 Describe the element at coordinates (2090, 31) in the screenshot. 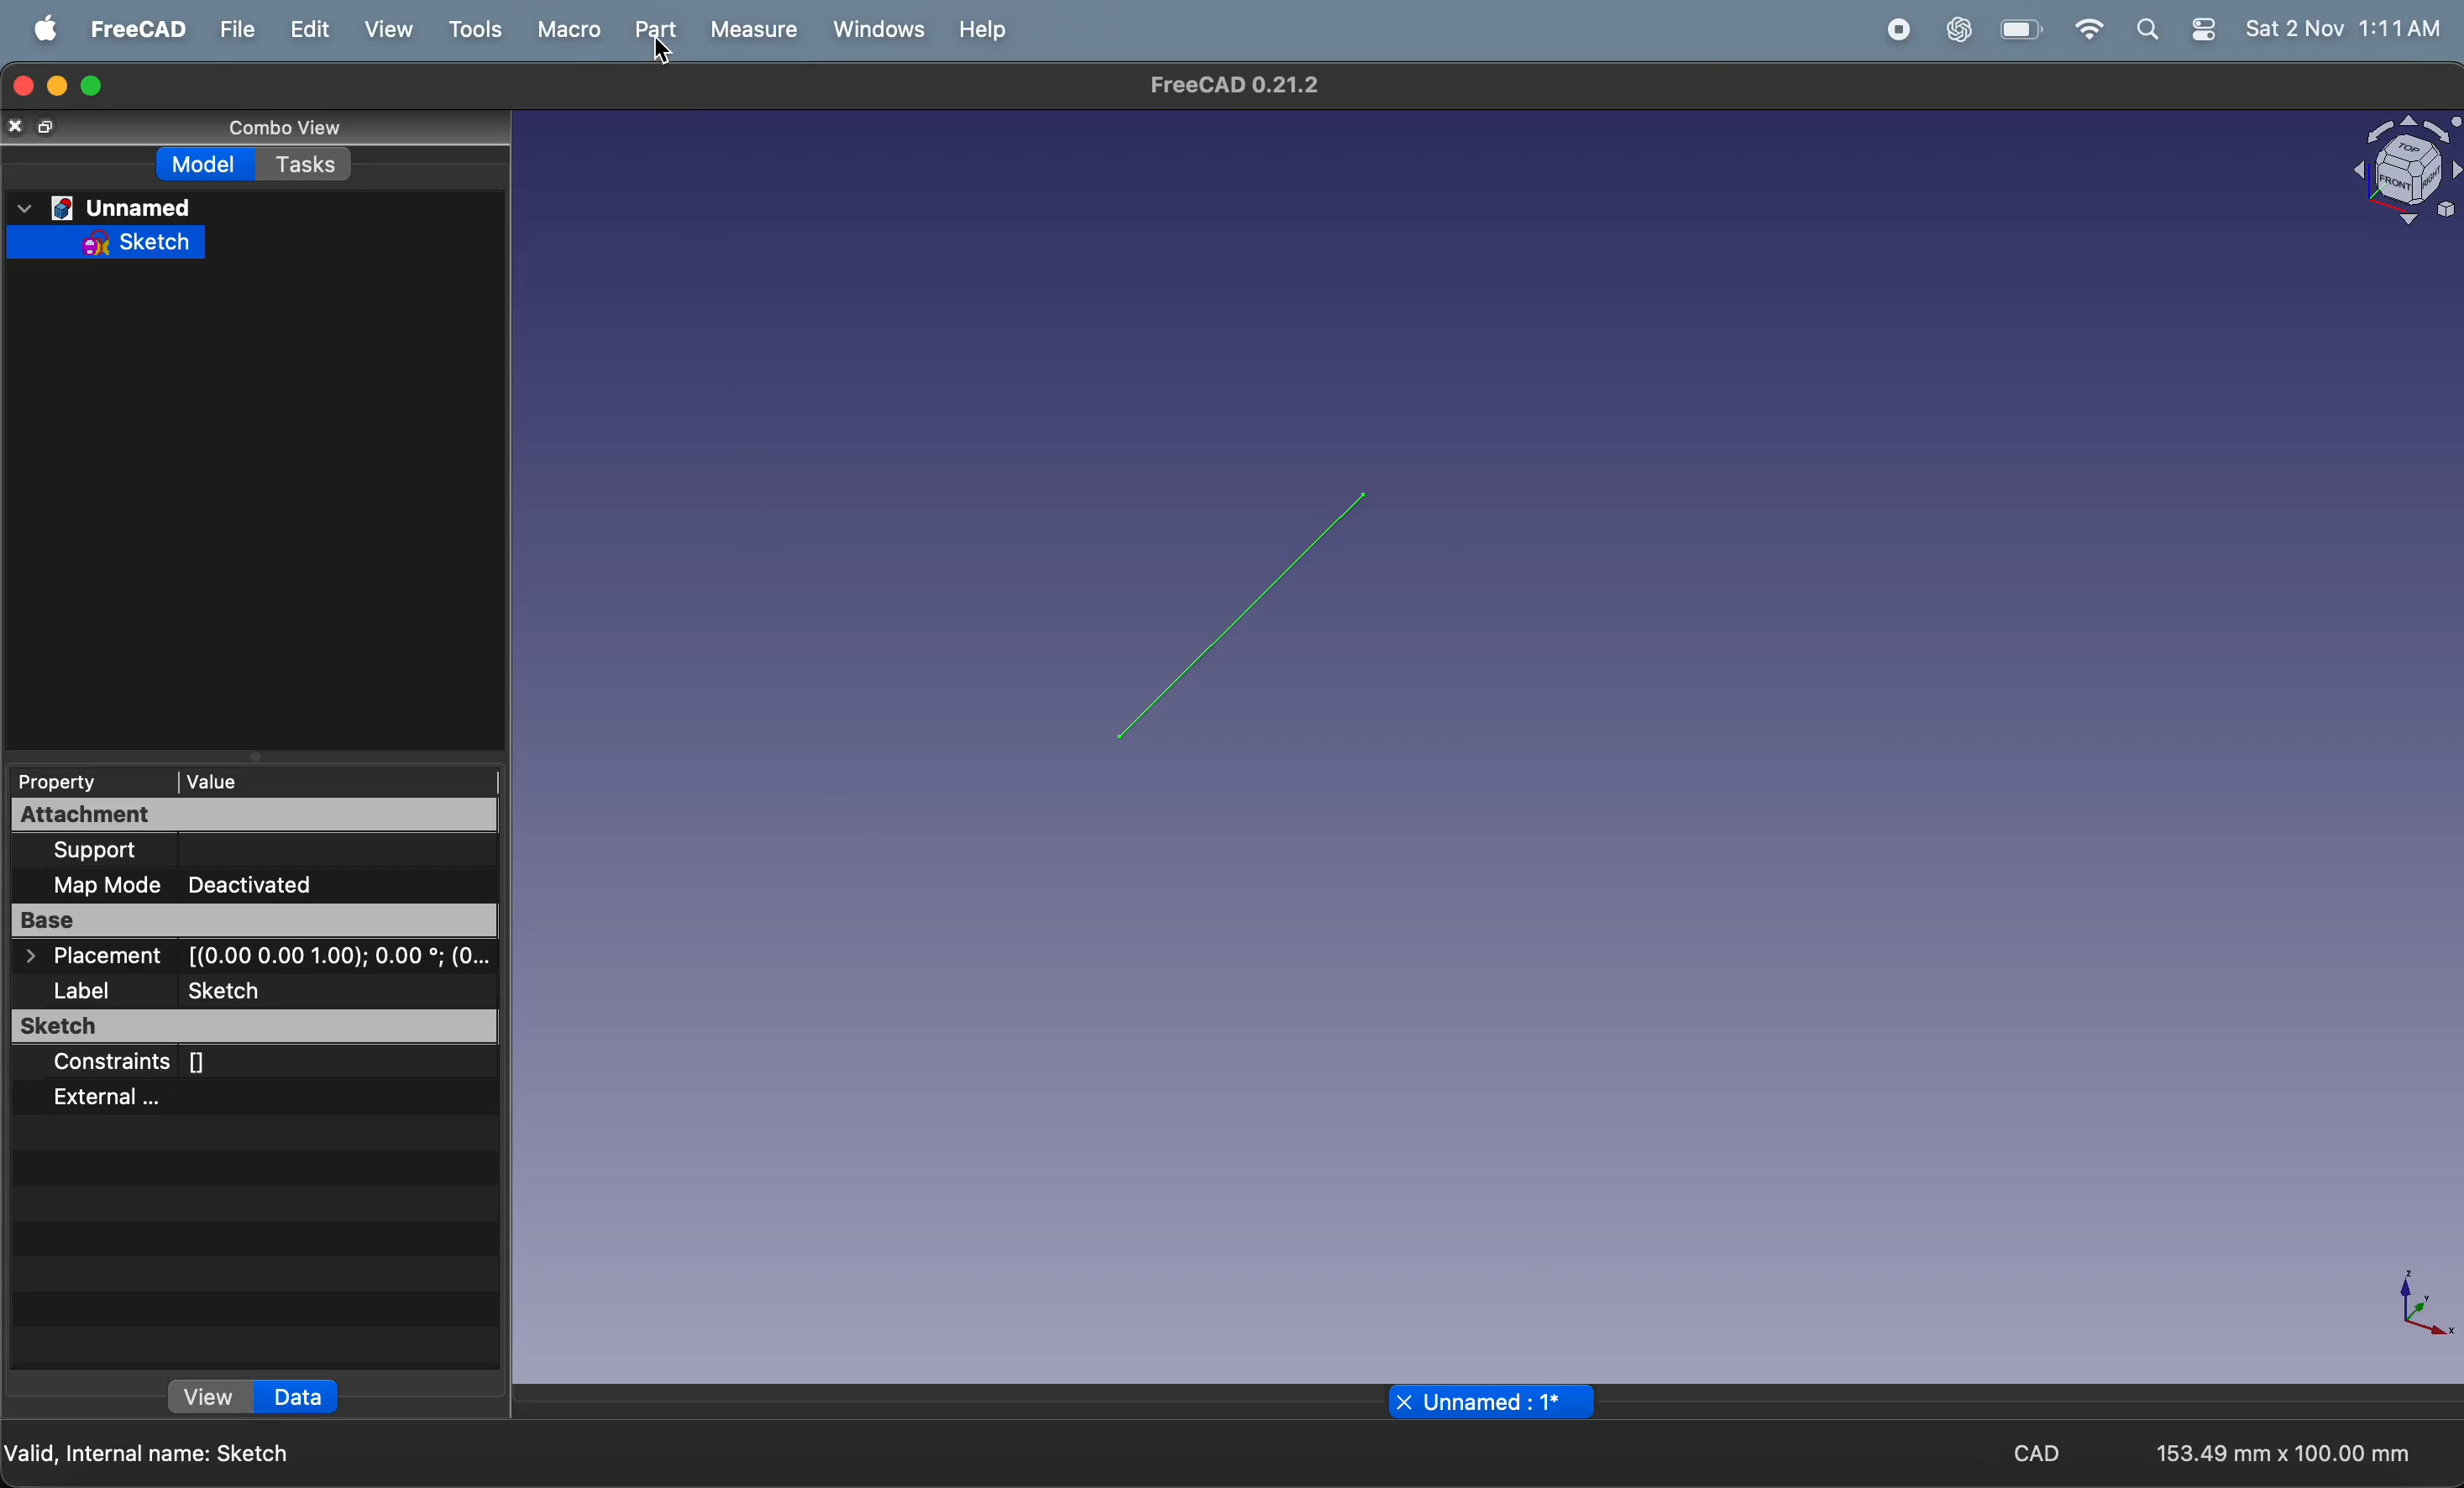

I see `wifi` at that location.